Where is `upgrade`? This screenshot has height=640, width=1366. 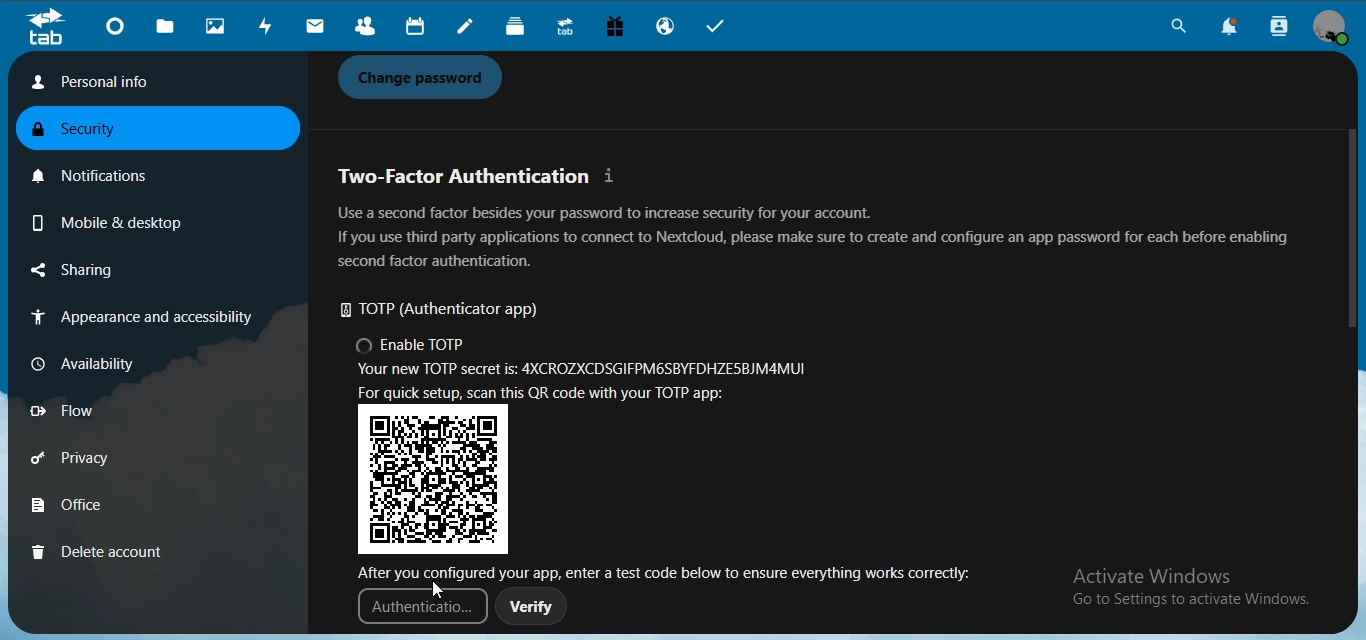
upgrade is located at coordinates (568, 29).